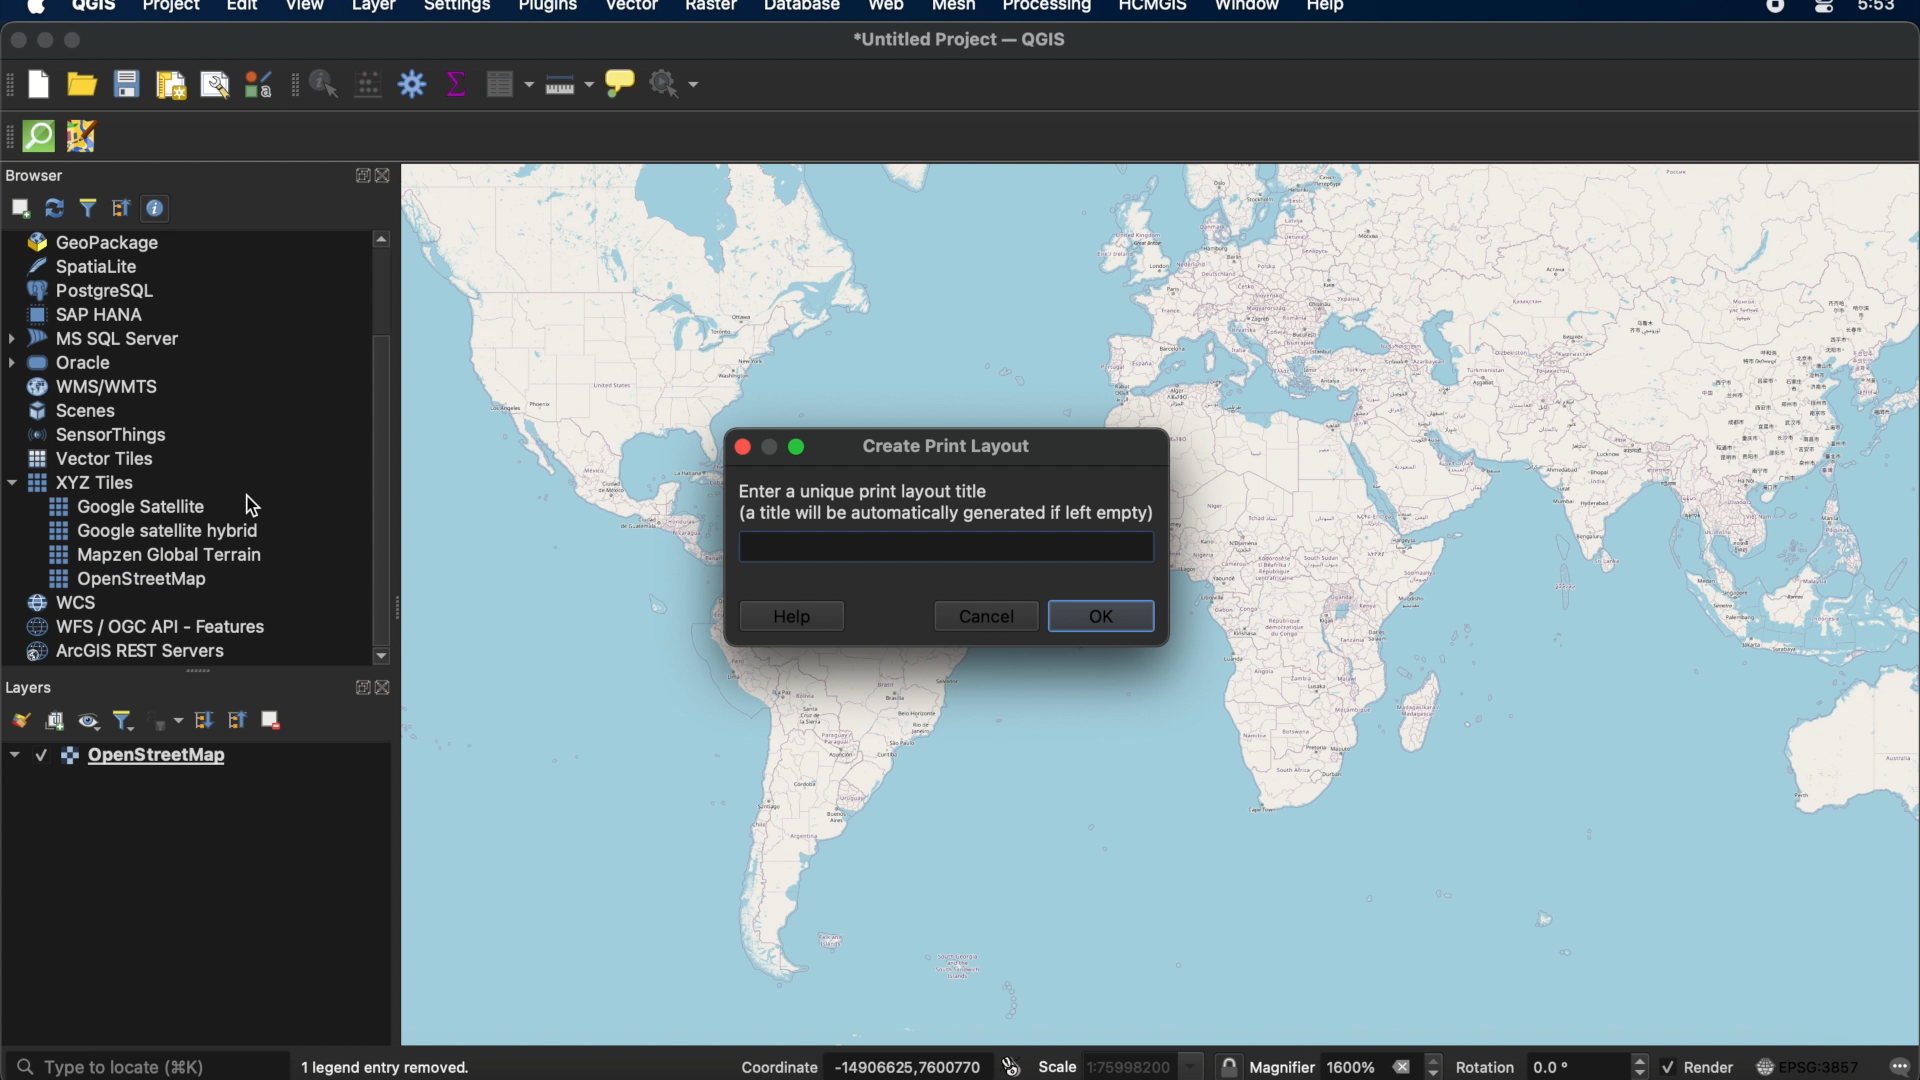 The width and height of the screenshot is (1920, 1080). I want to click on new print layout, so click(172, 86).